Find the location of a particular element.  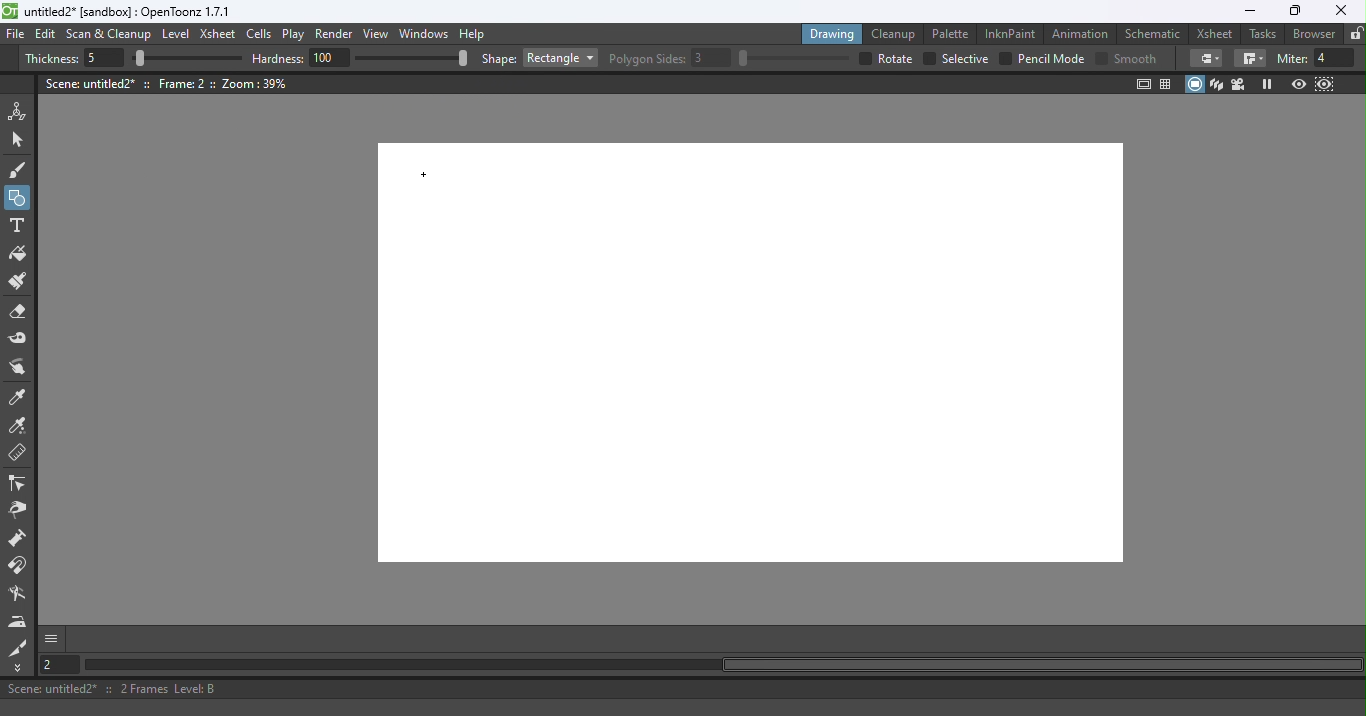

100 is located at coordinates (330, 57).